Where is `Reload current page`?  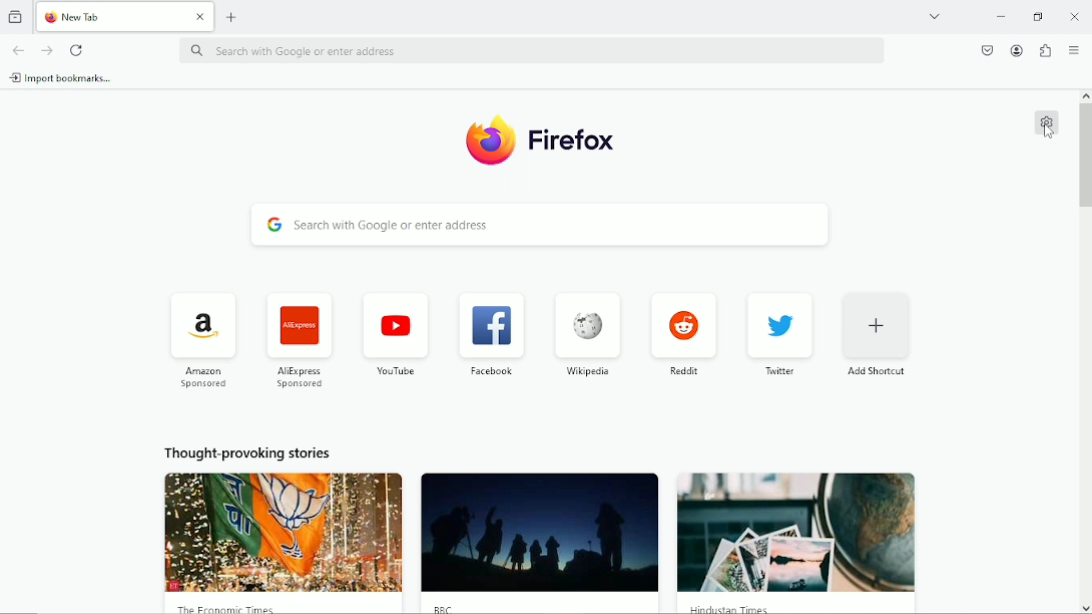 Reload current page is located at coordinates (76, 50).